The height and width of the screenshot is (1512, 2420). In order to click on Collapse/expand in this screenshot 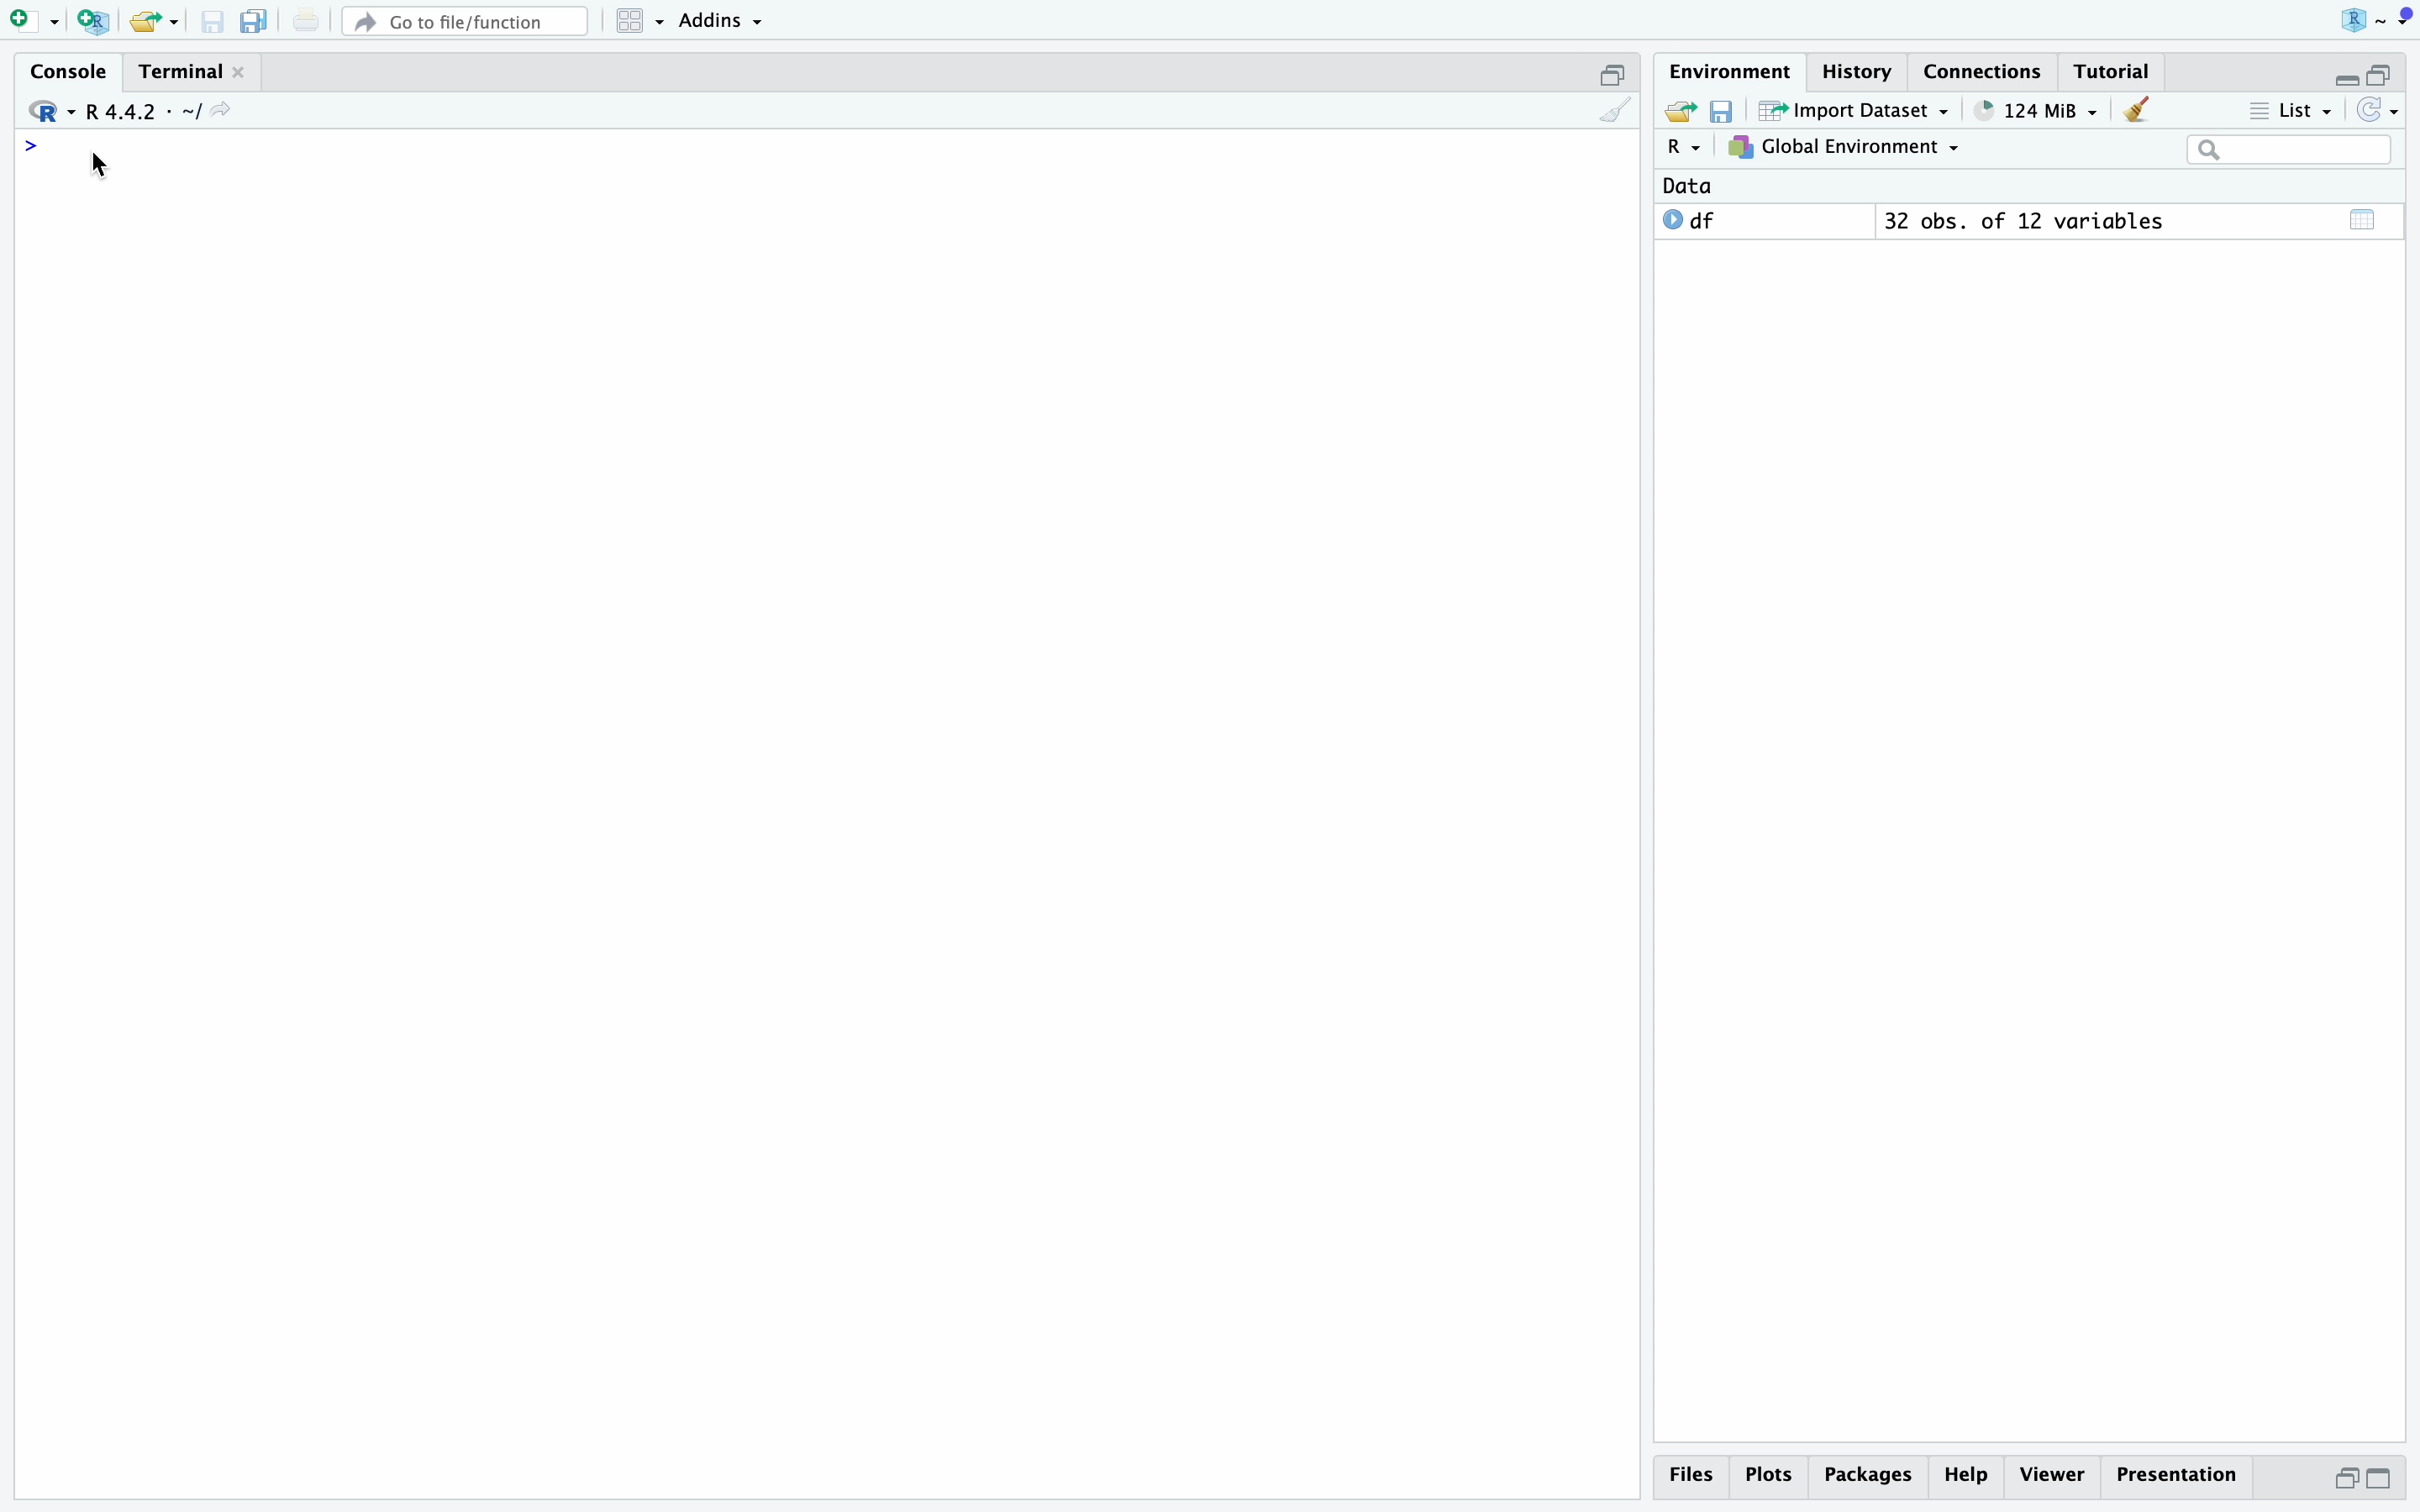, I will do `click(2343, 81)`.